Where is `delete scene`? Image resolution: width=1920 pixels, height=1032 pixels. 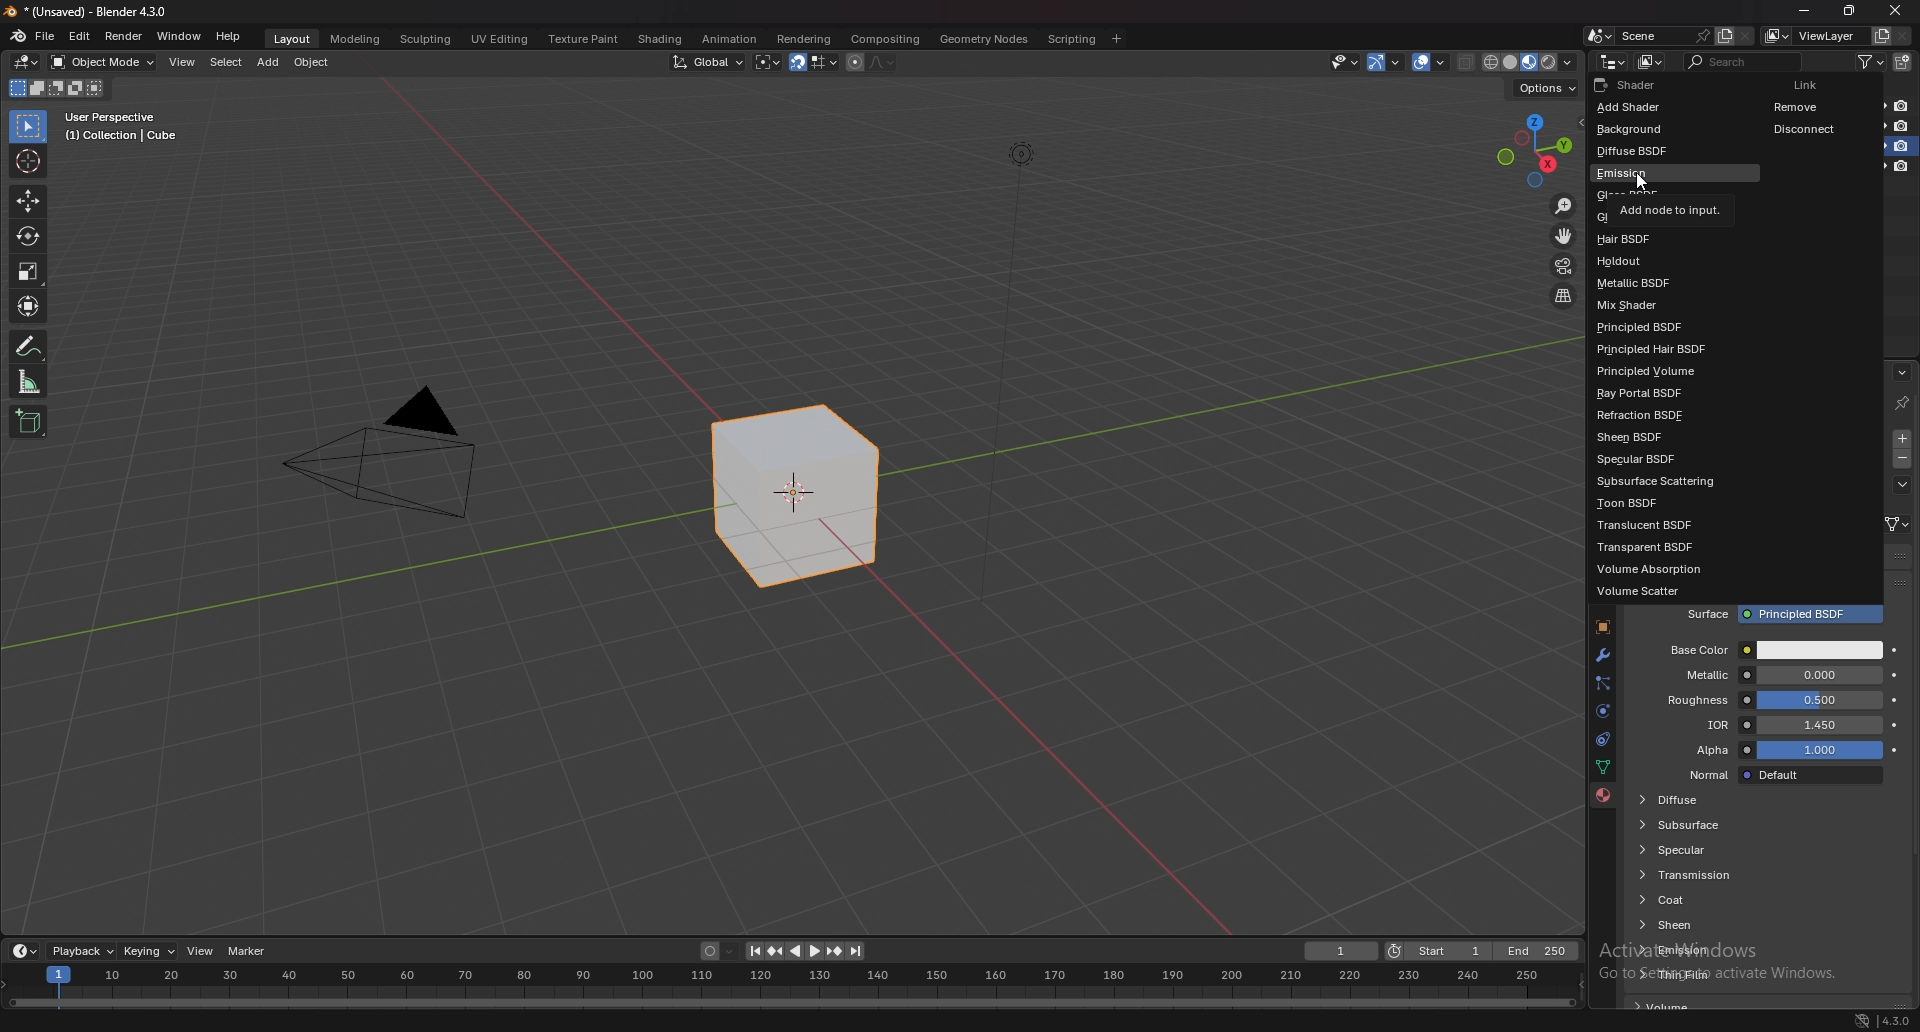 delete scene is located at coordinates (1746, 37).